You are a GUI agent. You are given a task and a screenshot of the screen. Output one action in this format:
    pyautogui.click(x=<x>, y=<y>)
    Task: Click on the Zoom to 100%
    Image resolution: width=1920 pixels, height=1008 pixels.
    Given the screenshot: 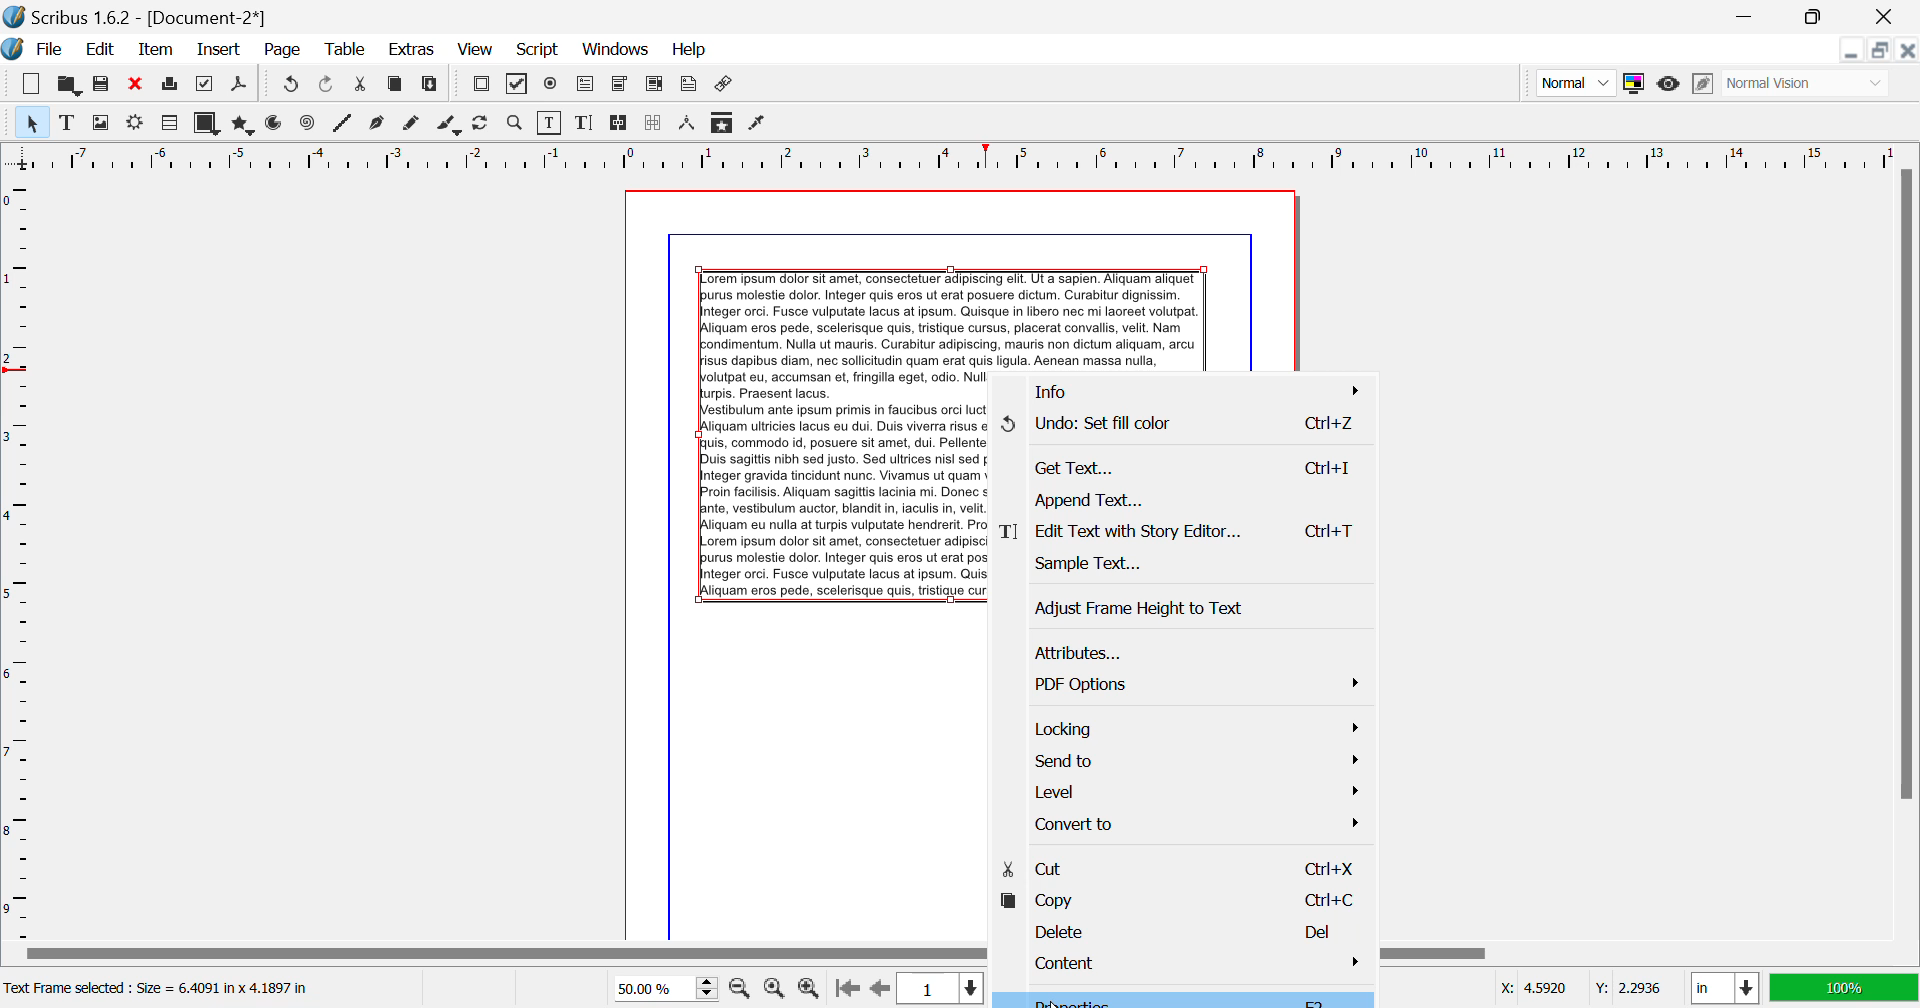 What is the action you would take?
    pyautogui.click(x=774, y=988)
    